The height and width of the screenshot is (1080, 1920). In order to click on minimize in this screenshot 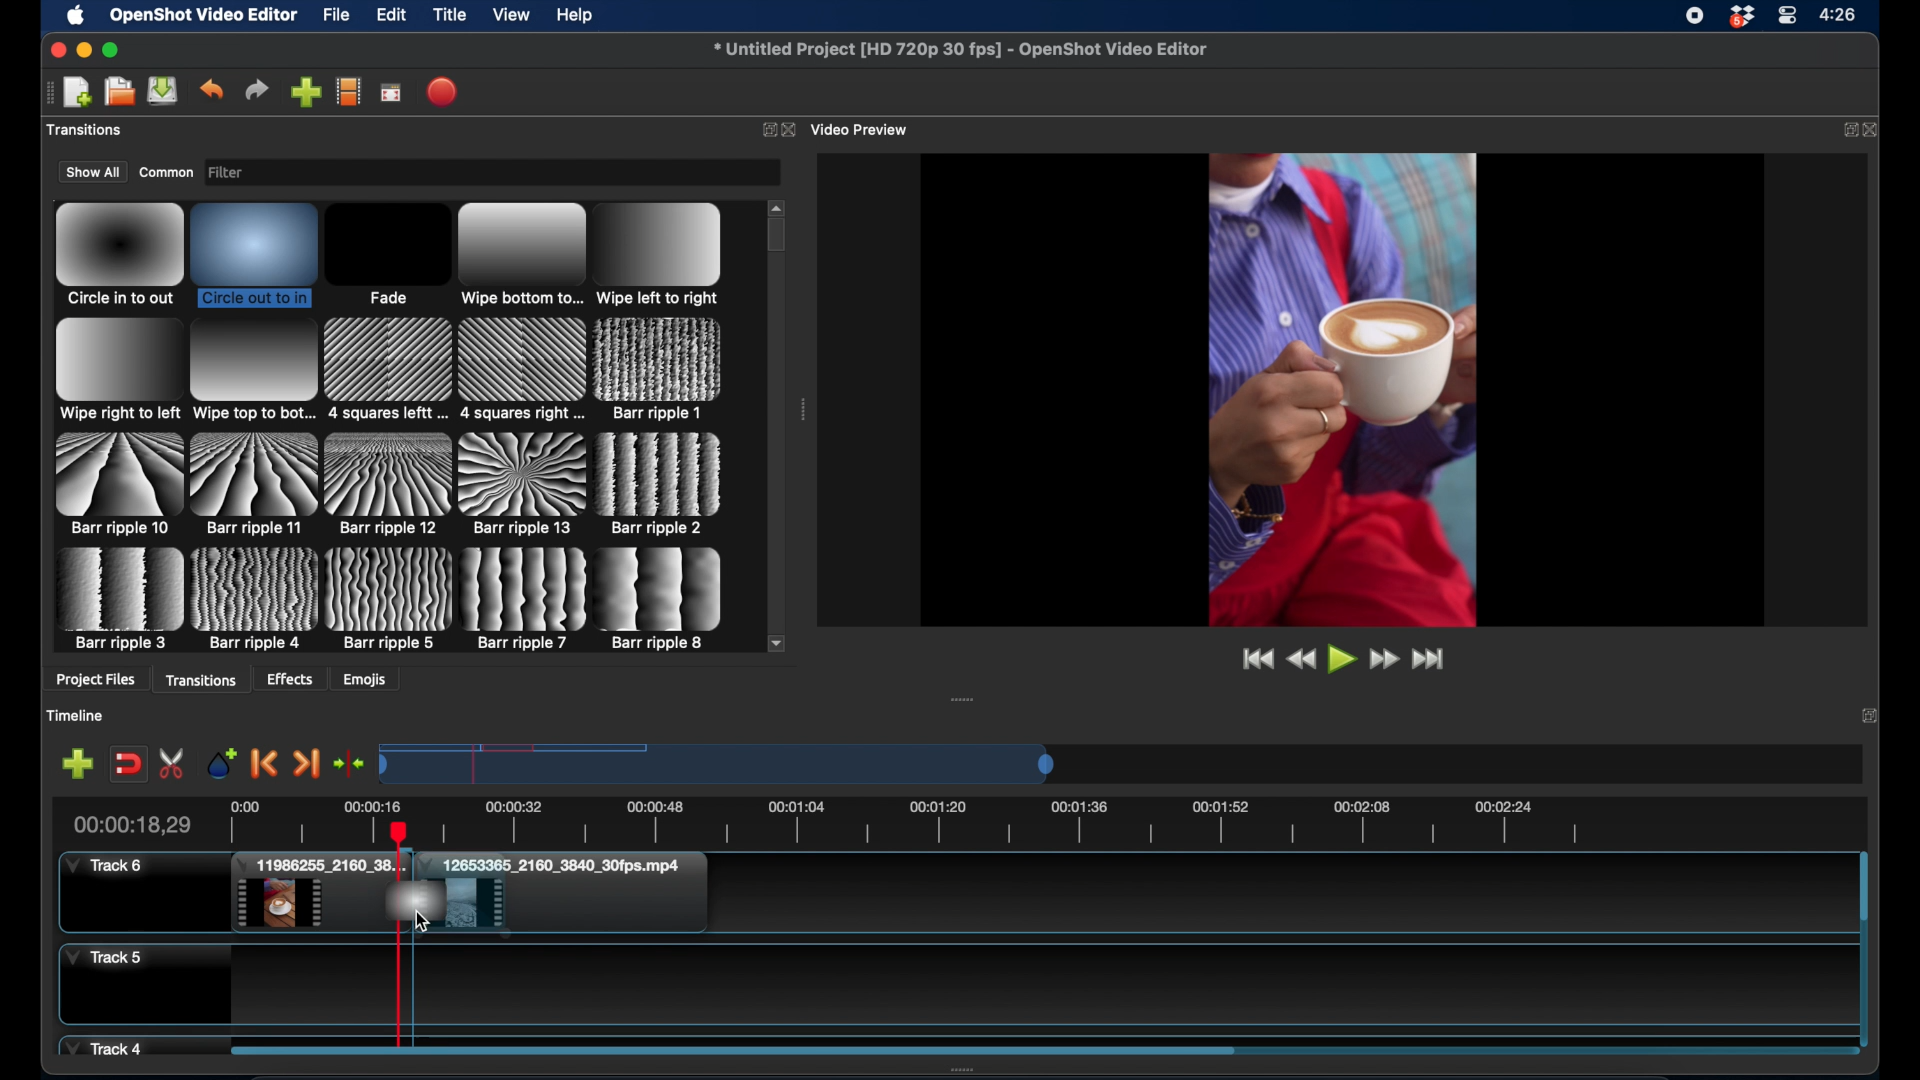, I will do `click(83, 50)`.